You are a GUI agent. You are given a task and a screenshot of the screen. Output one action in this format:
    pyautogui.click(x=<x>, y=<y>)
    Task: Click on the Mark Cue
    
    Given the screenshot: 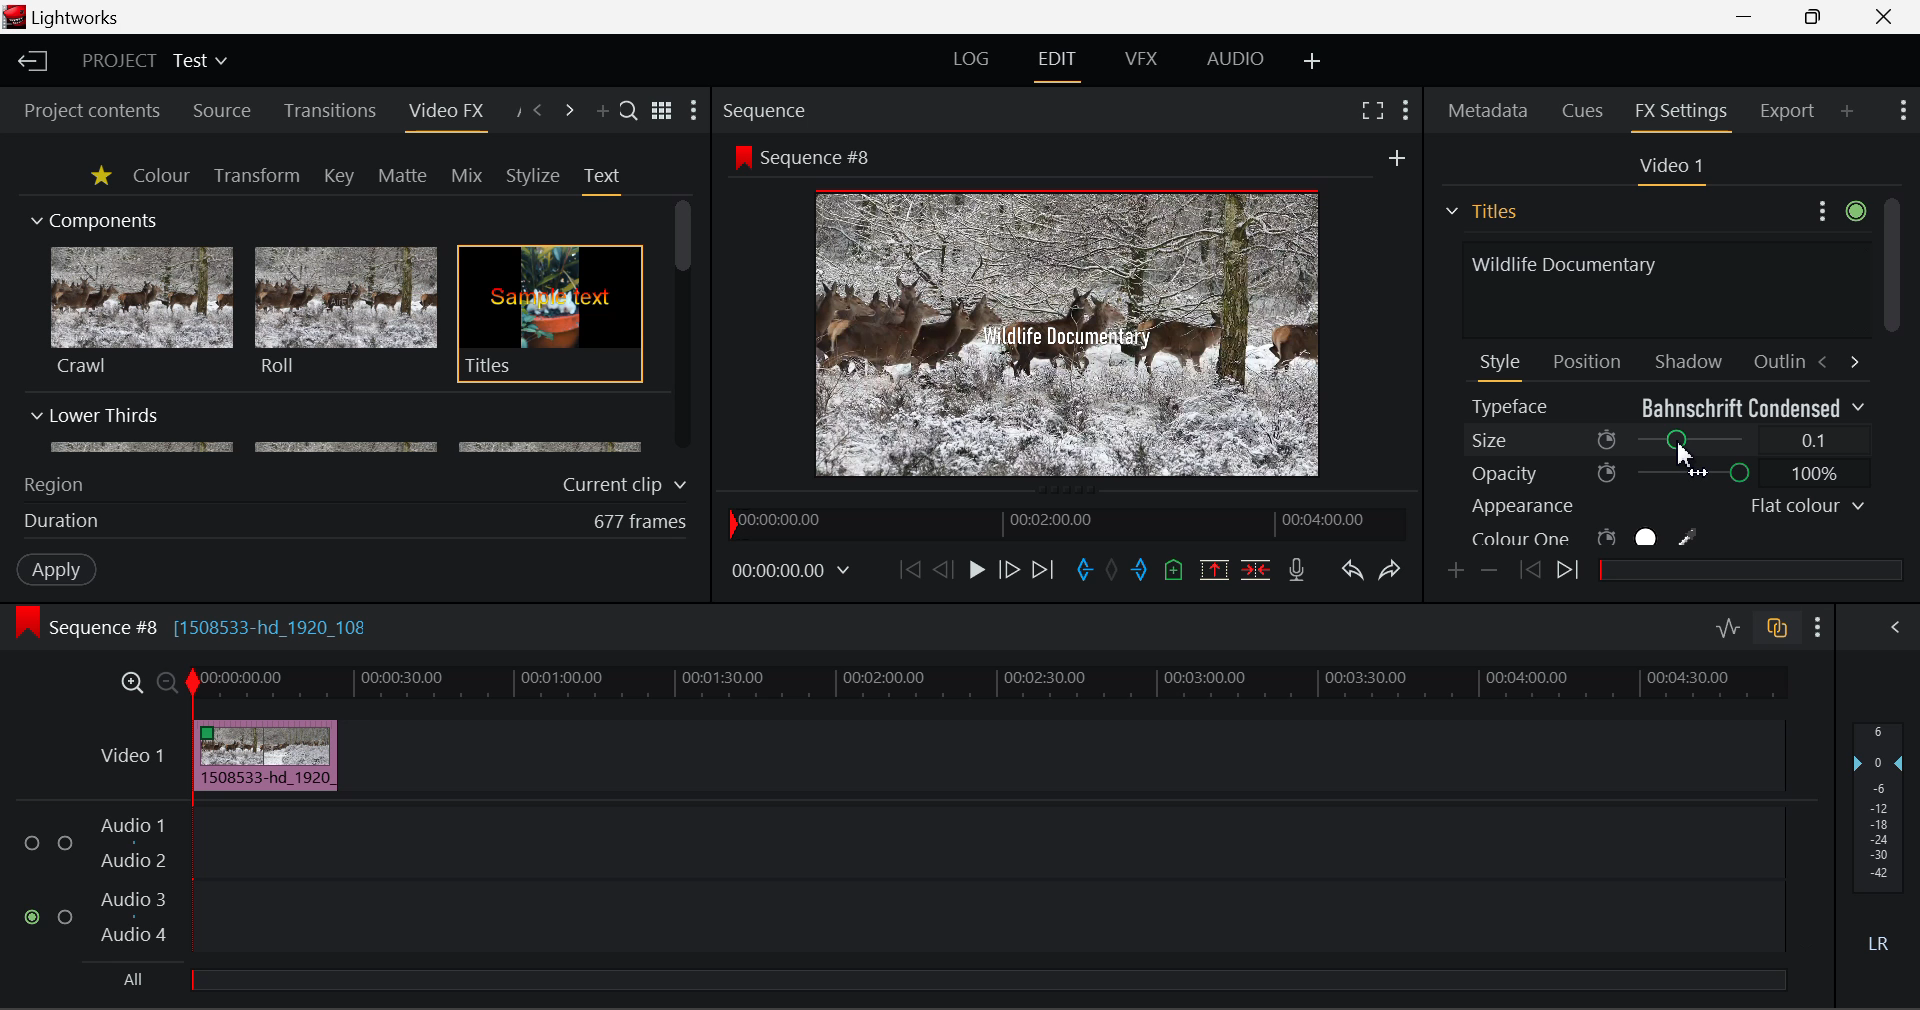 What is the action you would take?
    pyautogui.click(x=1176, y=572)
    